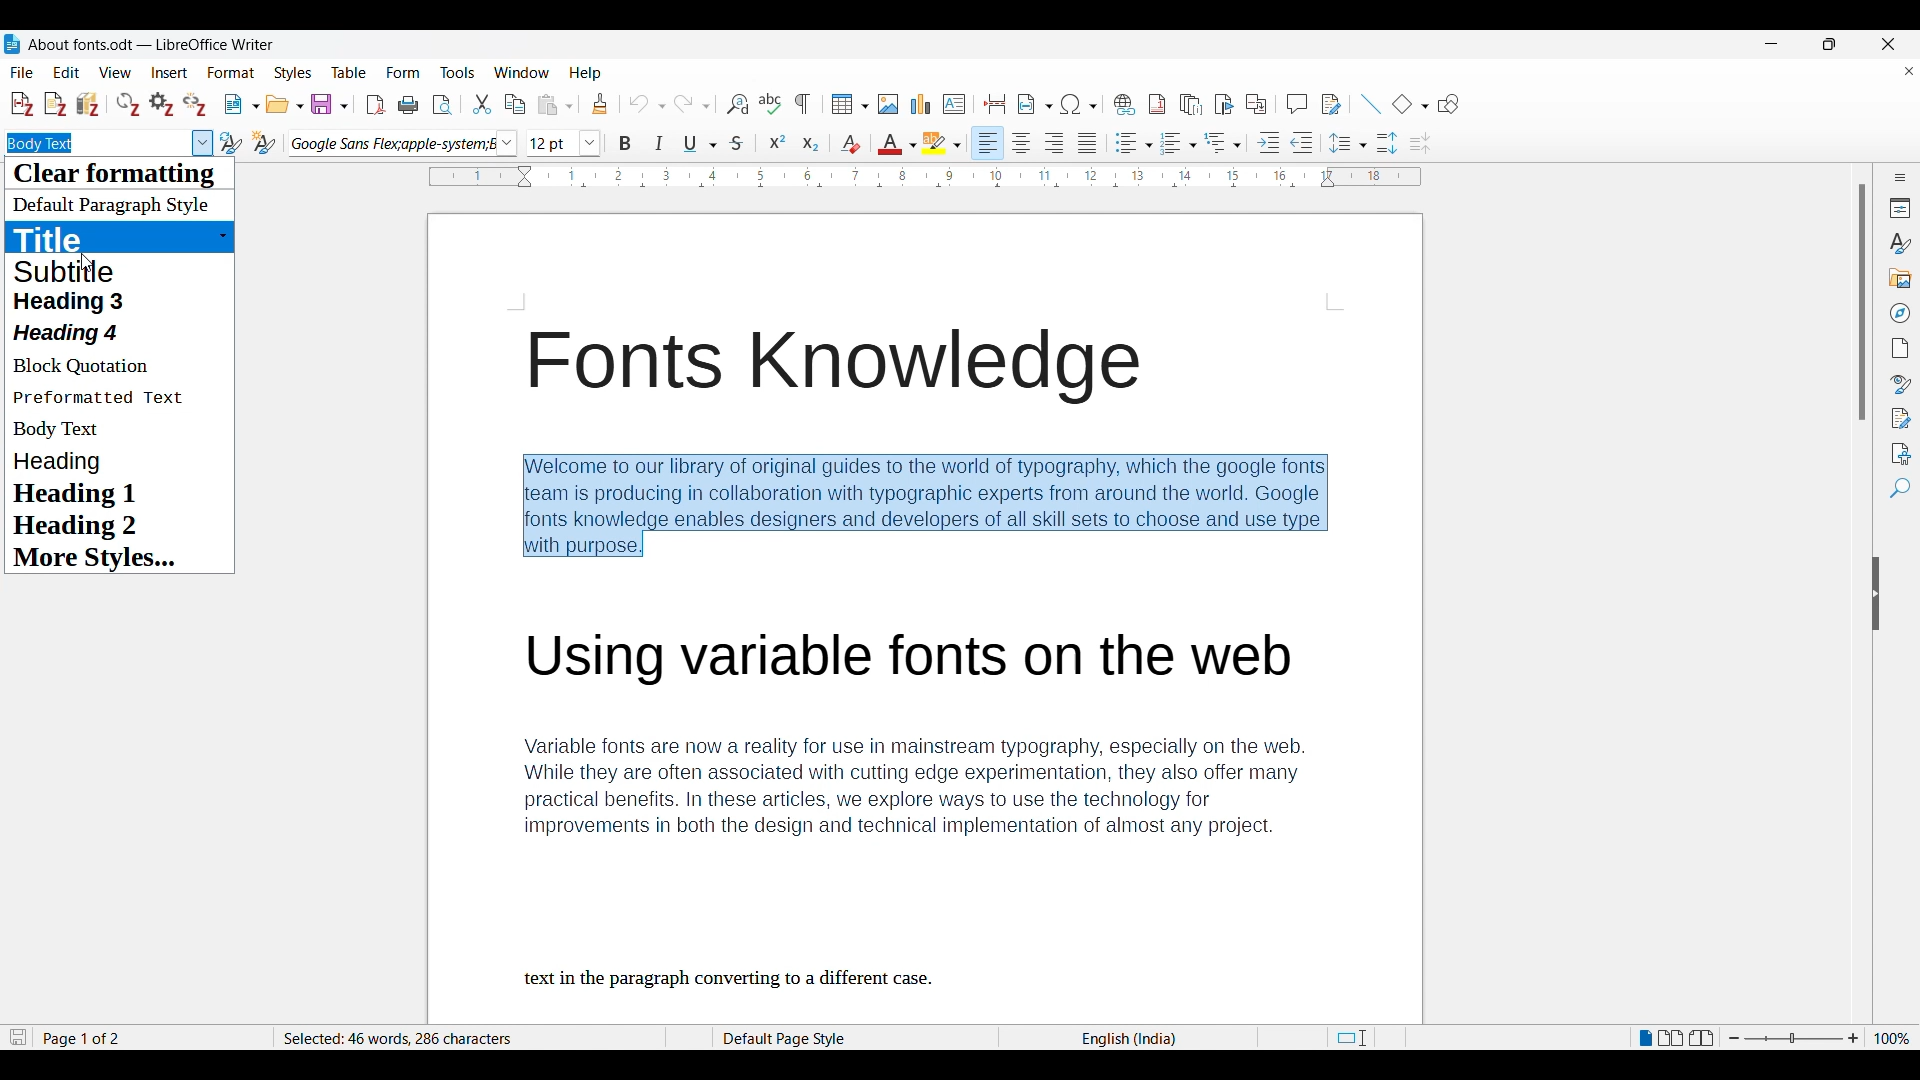 The image size is (1920, 1080). What do you see at coordinates (1449, 103) in the screenshot?
I see `Show draw functions` at bounding box center [1449, 103].